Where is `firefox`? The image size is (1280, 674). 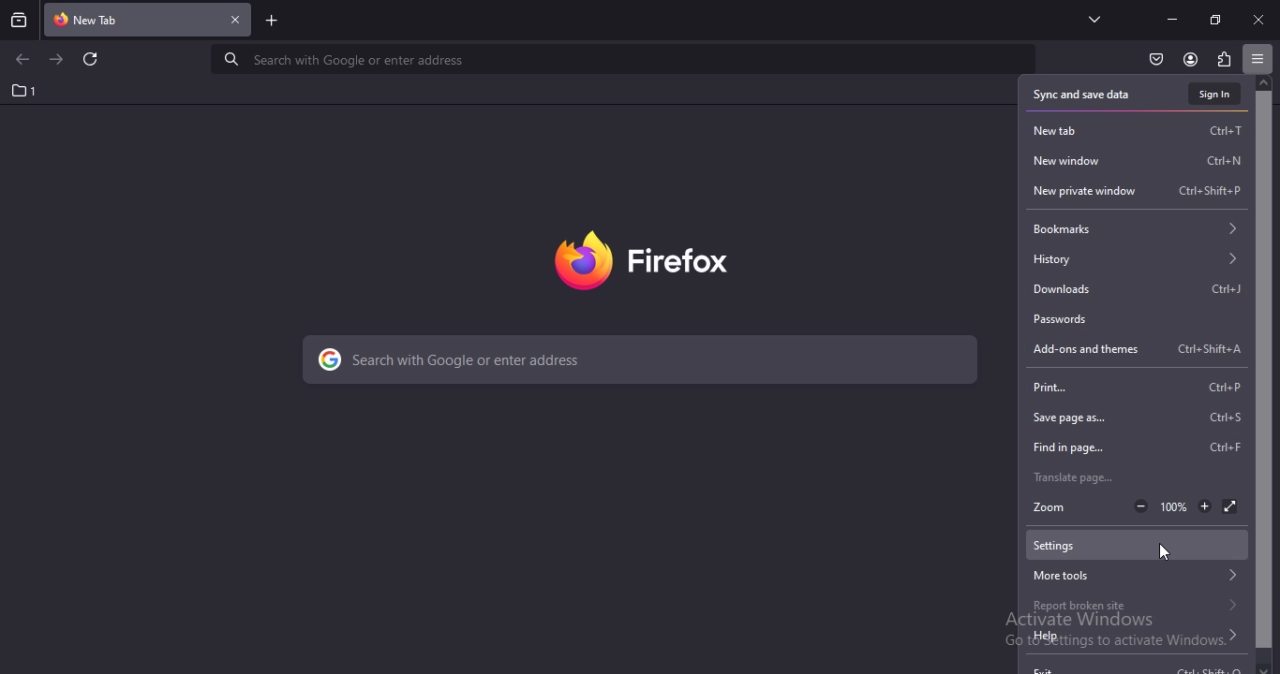 firefox is located at coordinates (642, 261).